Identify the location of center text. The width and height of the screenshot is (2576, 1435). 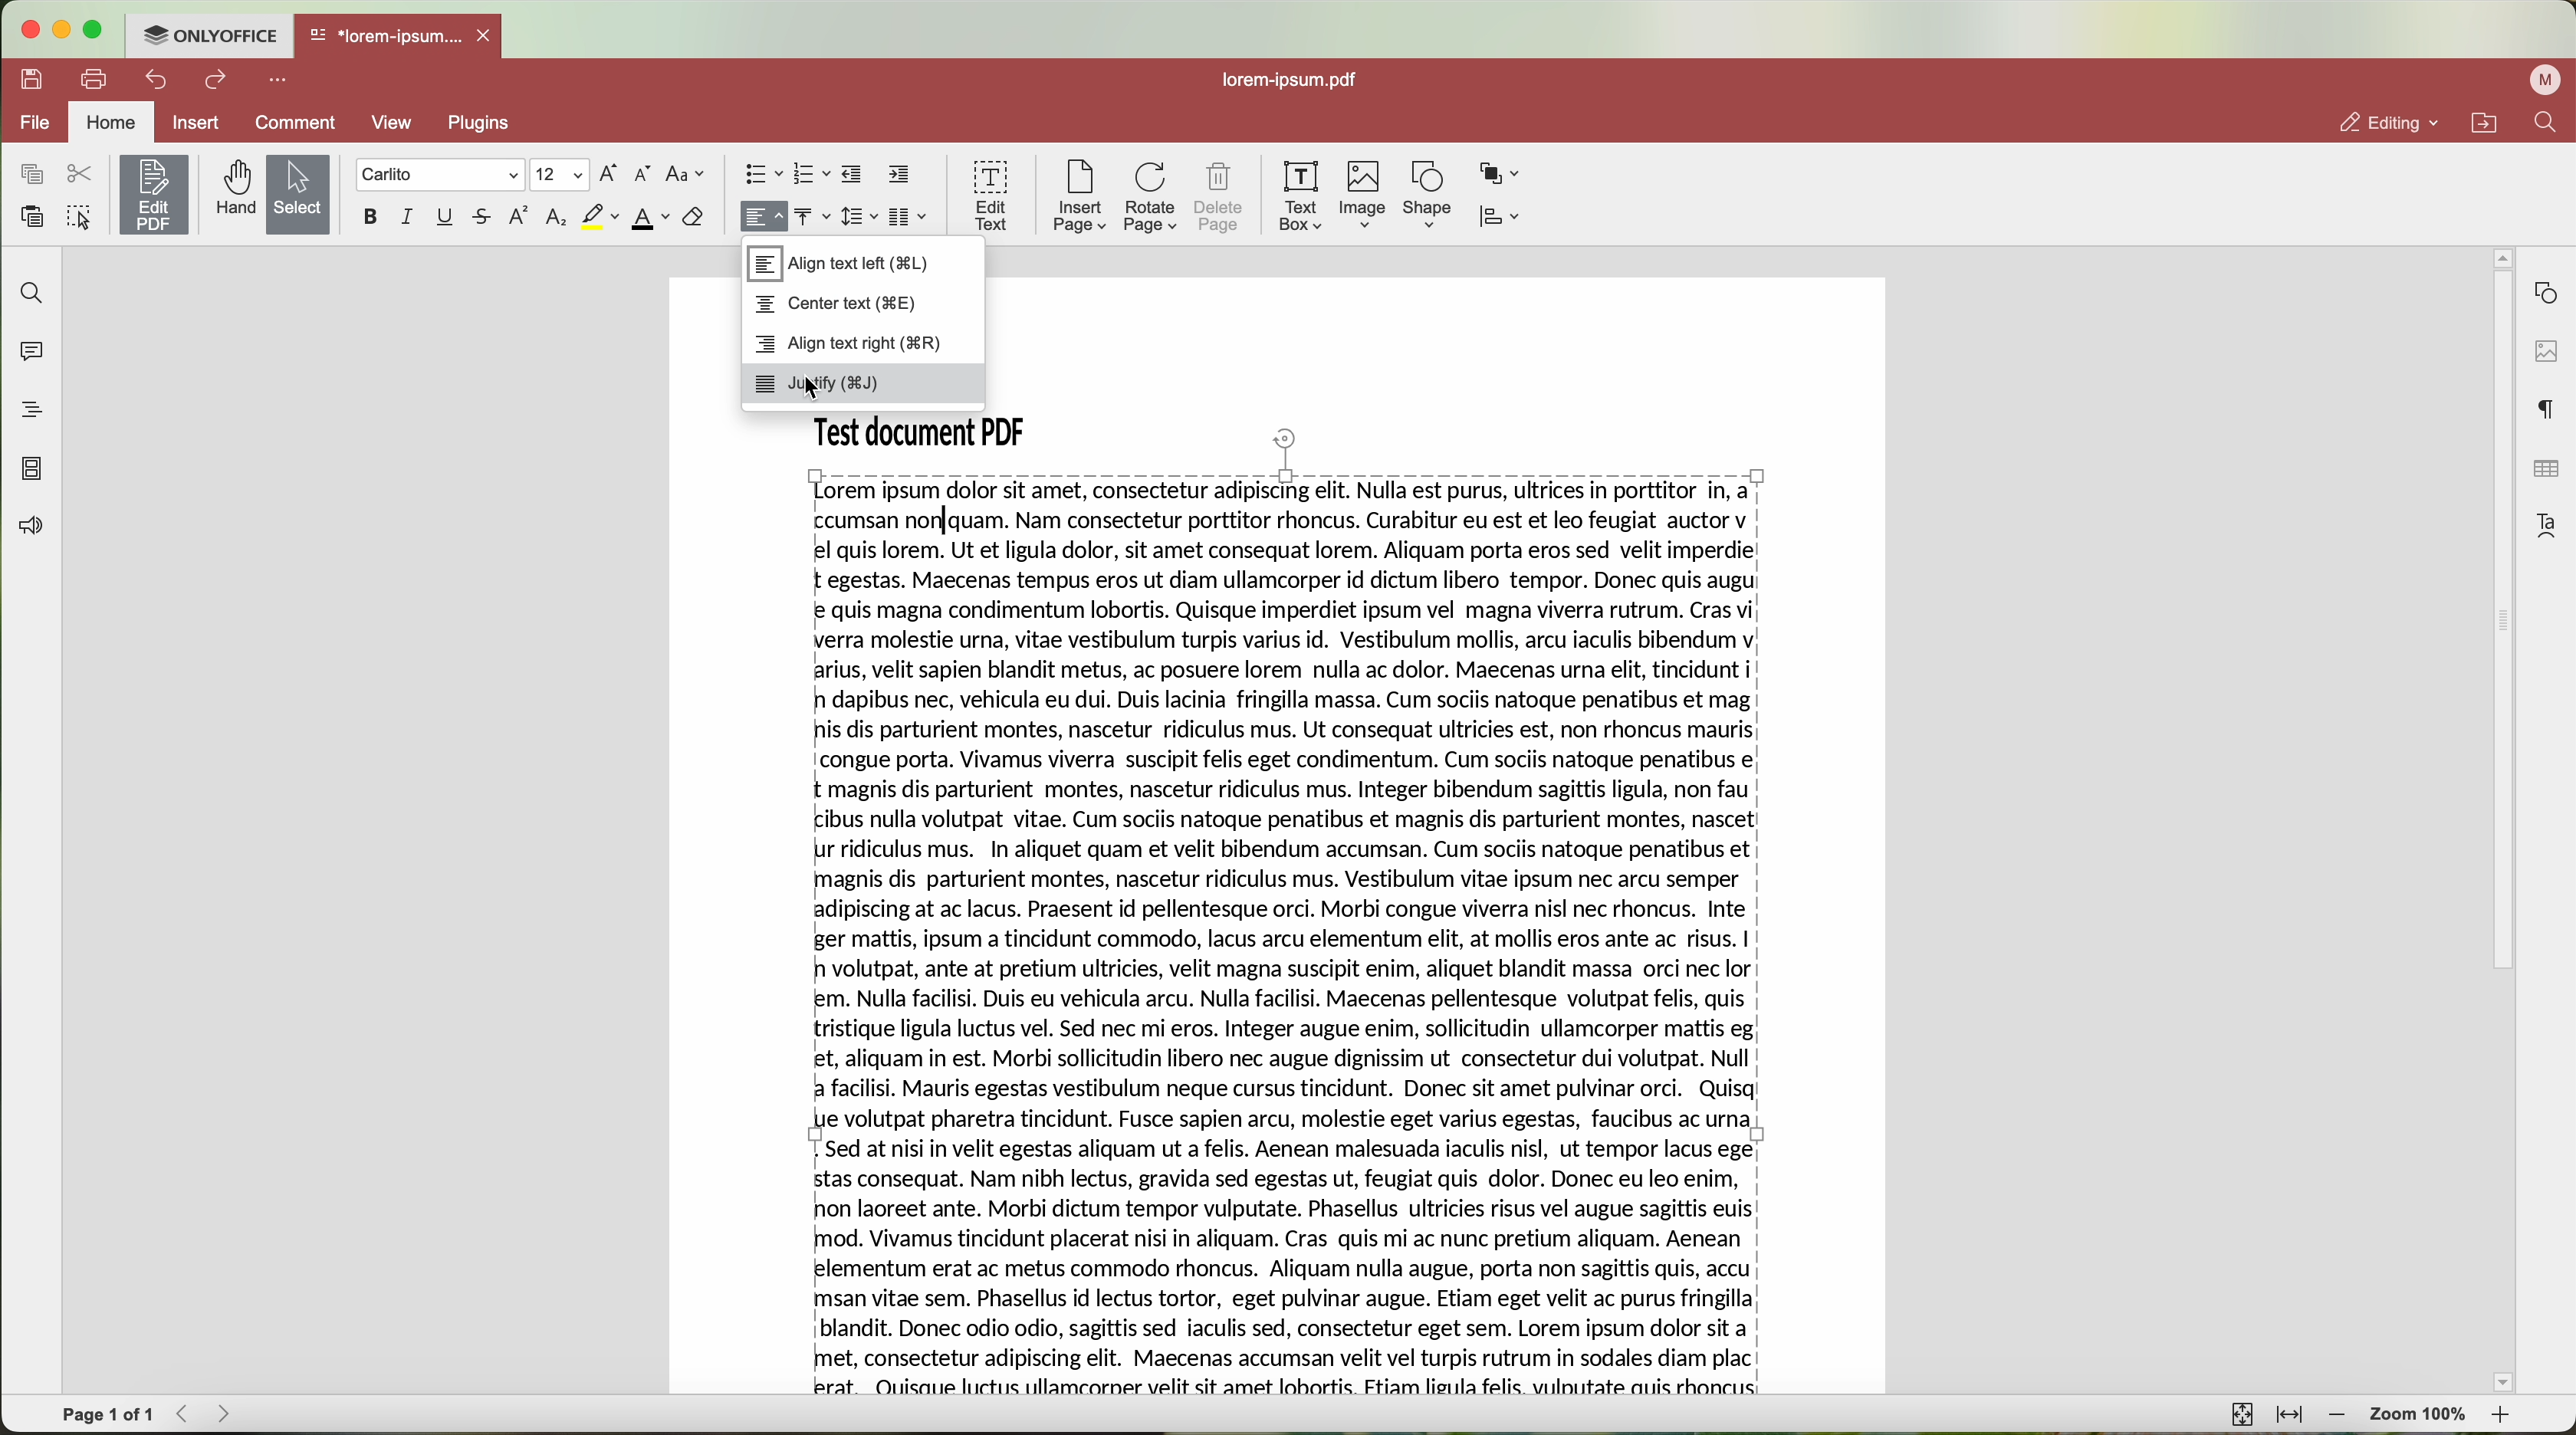
(838, 305).